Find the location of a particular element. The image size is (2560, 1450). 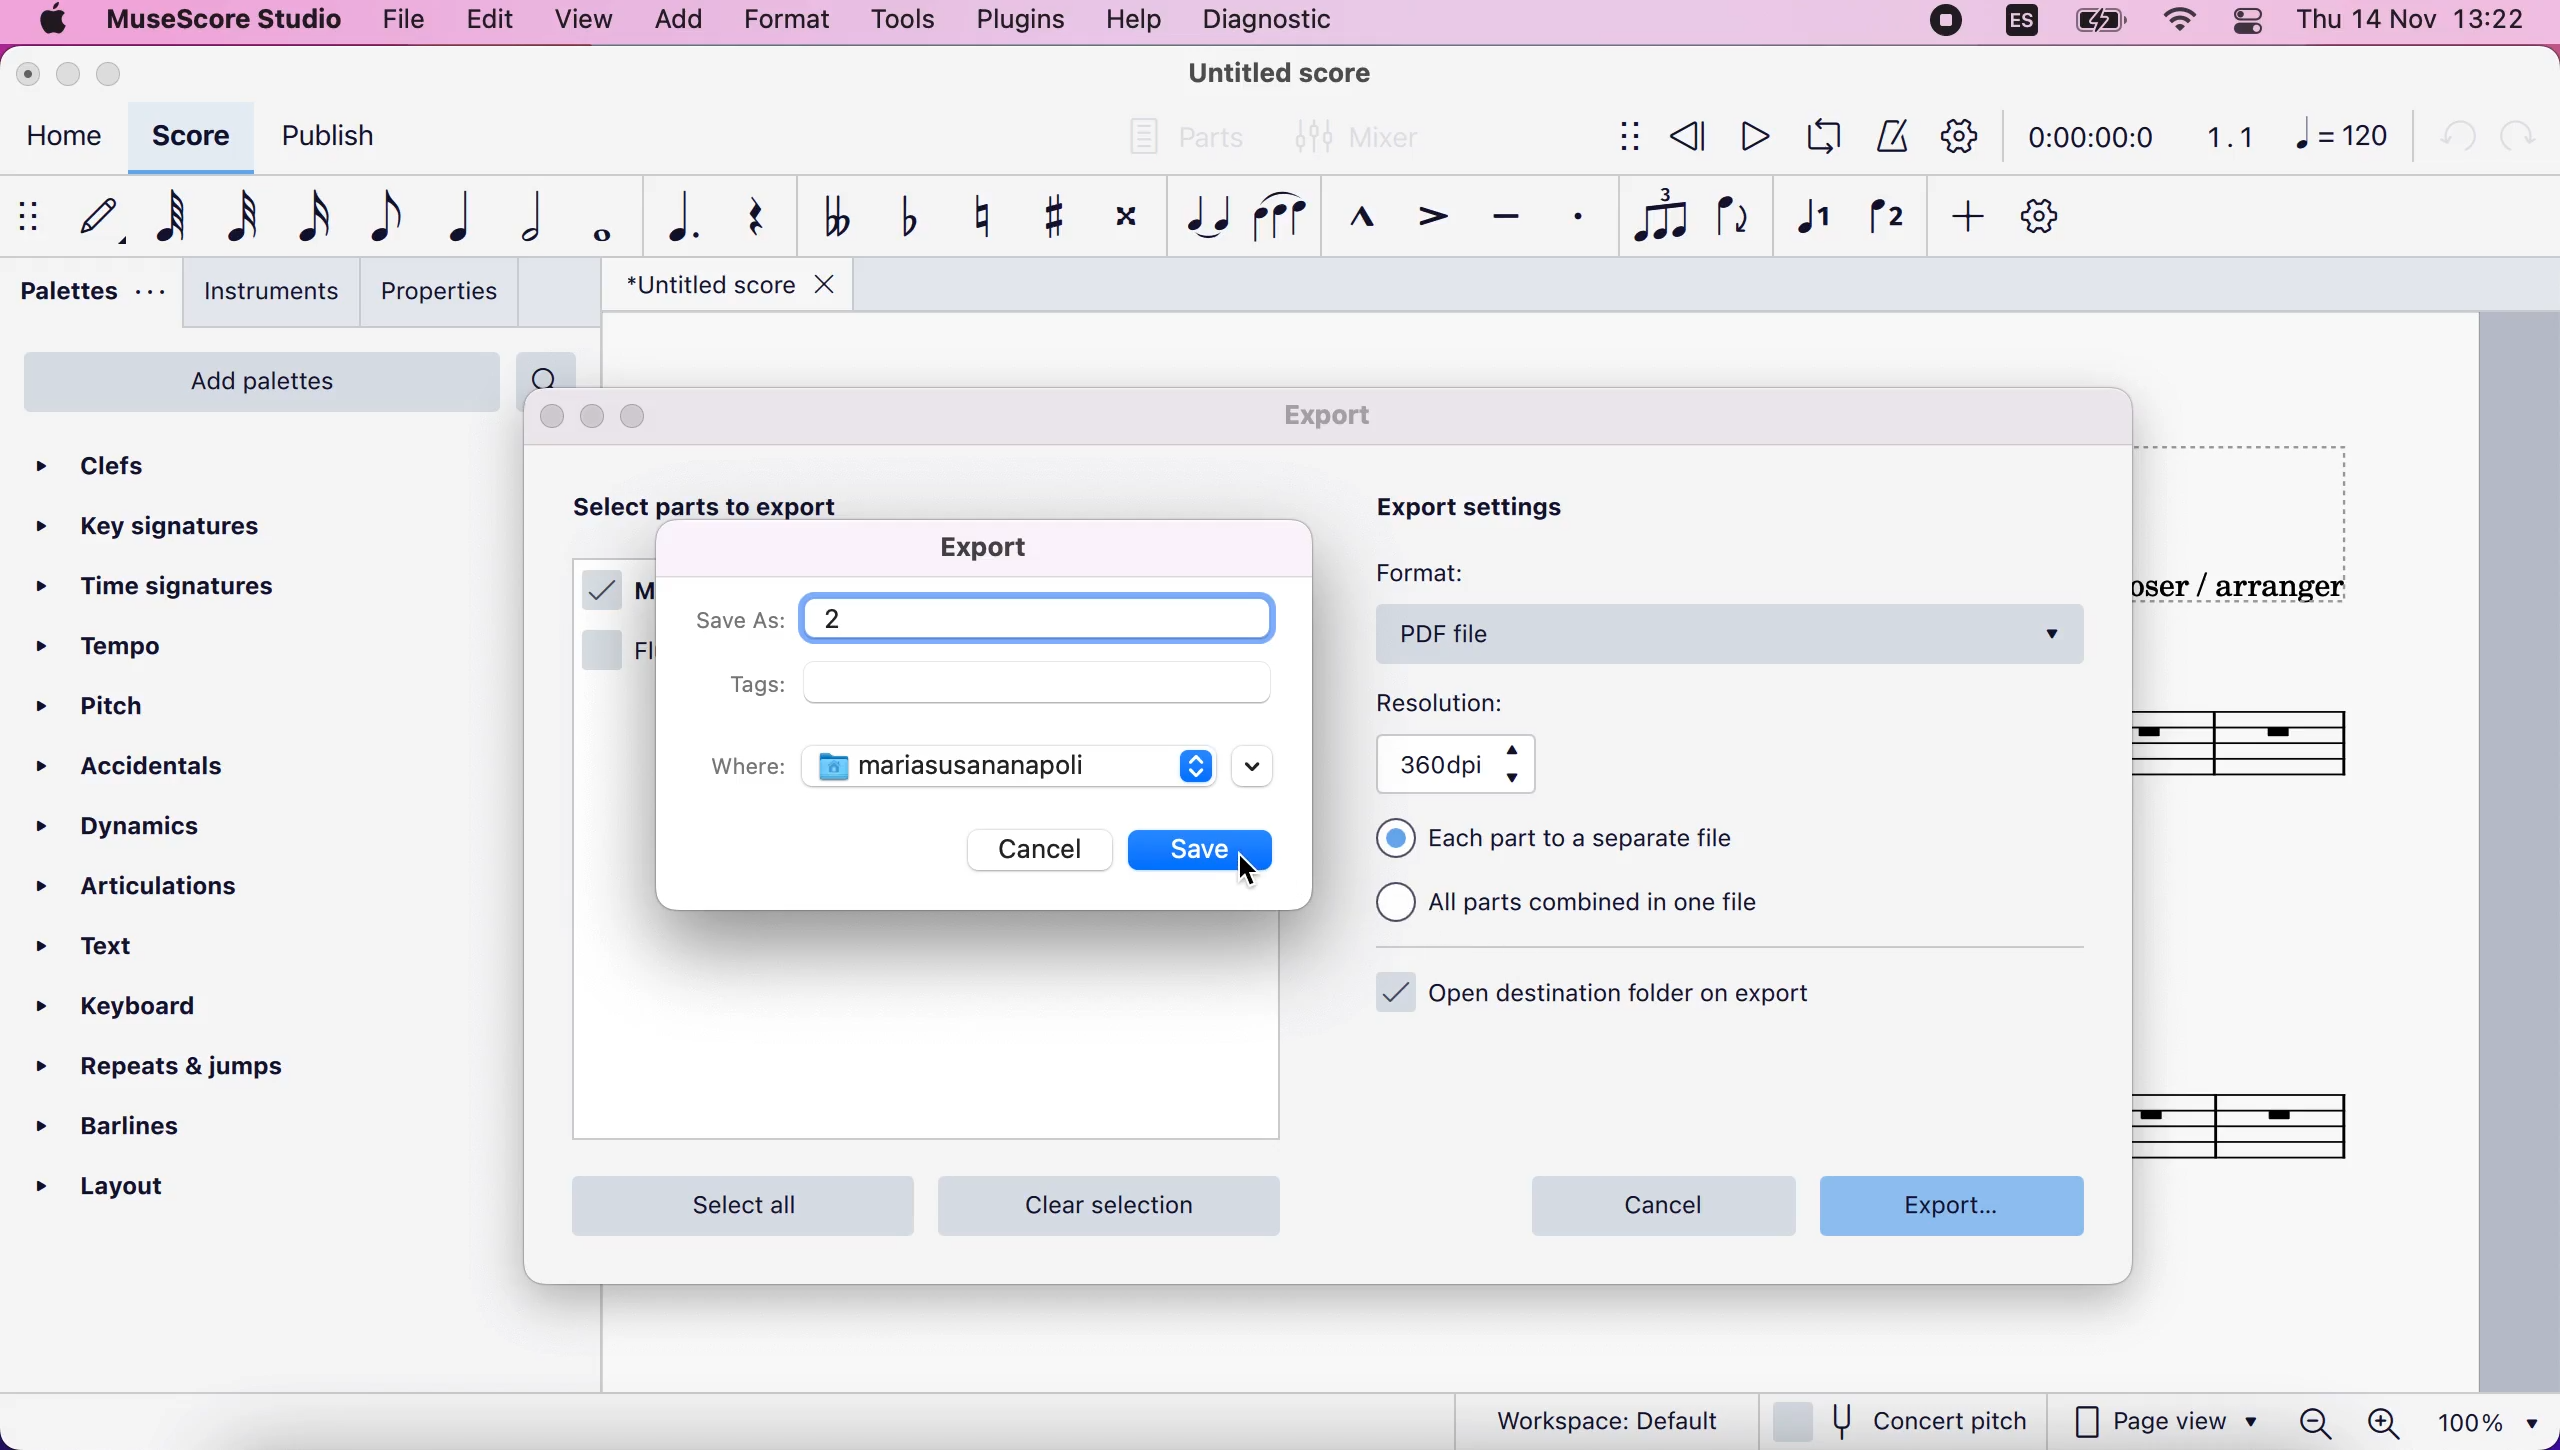

plugins is located at coordinates (1011, 22).